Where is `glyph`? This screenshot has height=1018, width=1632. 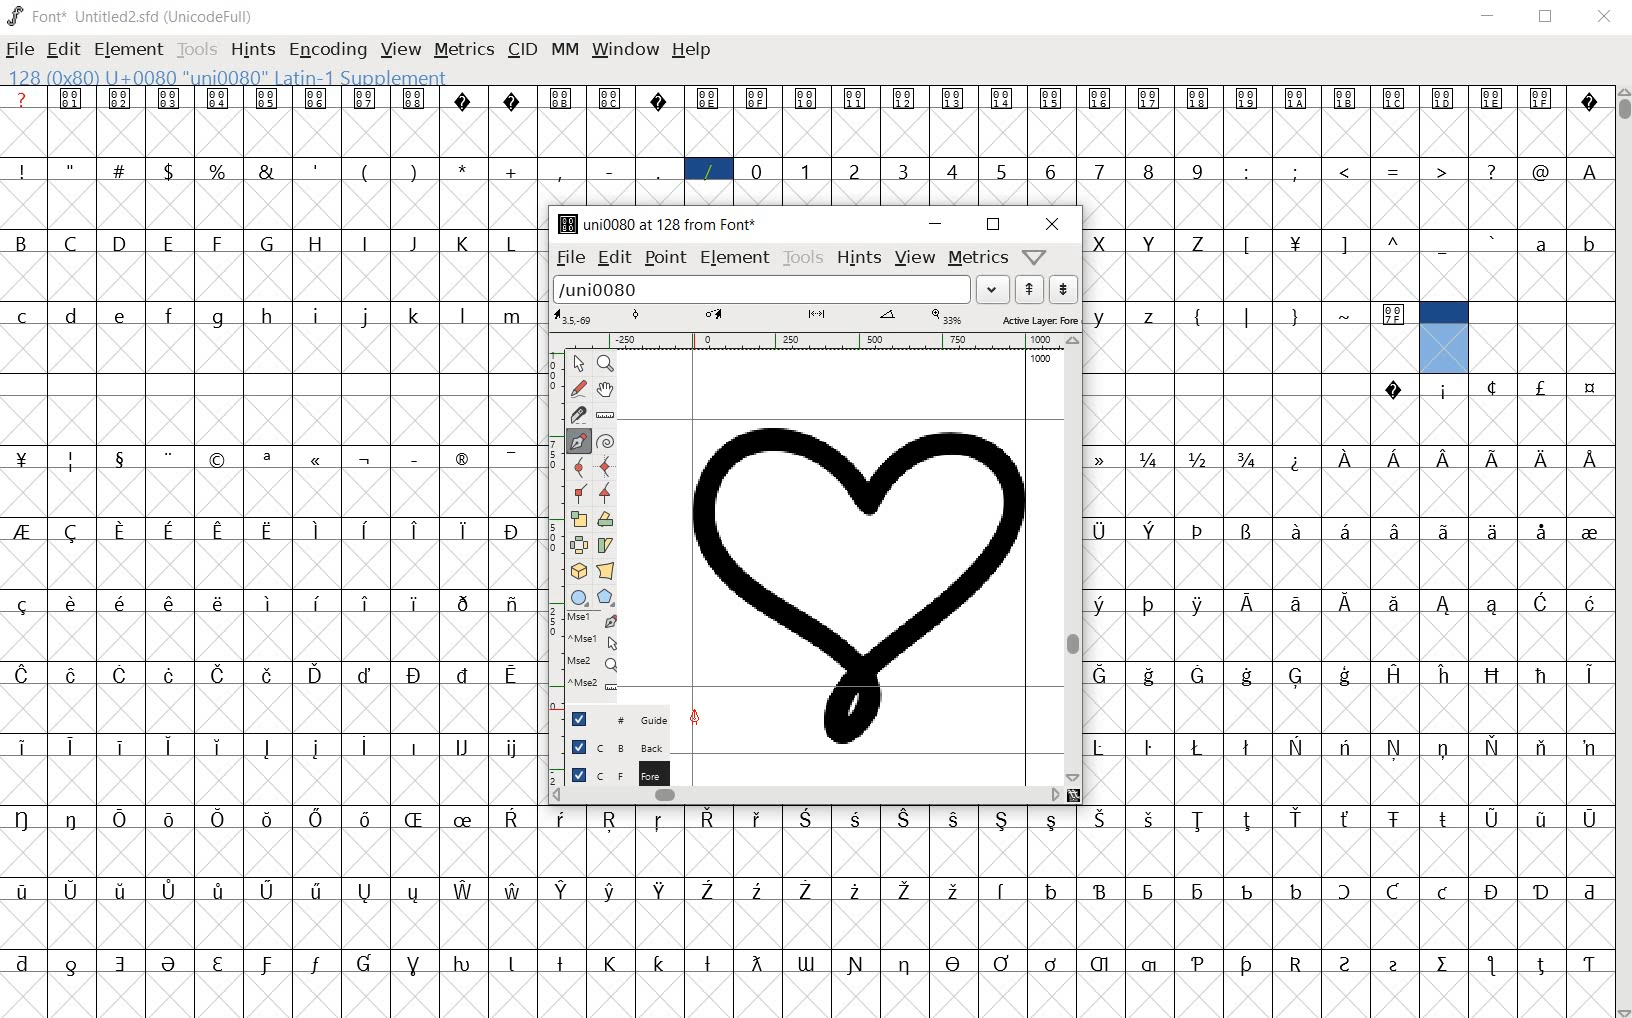 glyph is located at coordinates (1491, 171).